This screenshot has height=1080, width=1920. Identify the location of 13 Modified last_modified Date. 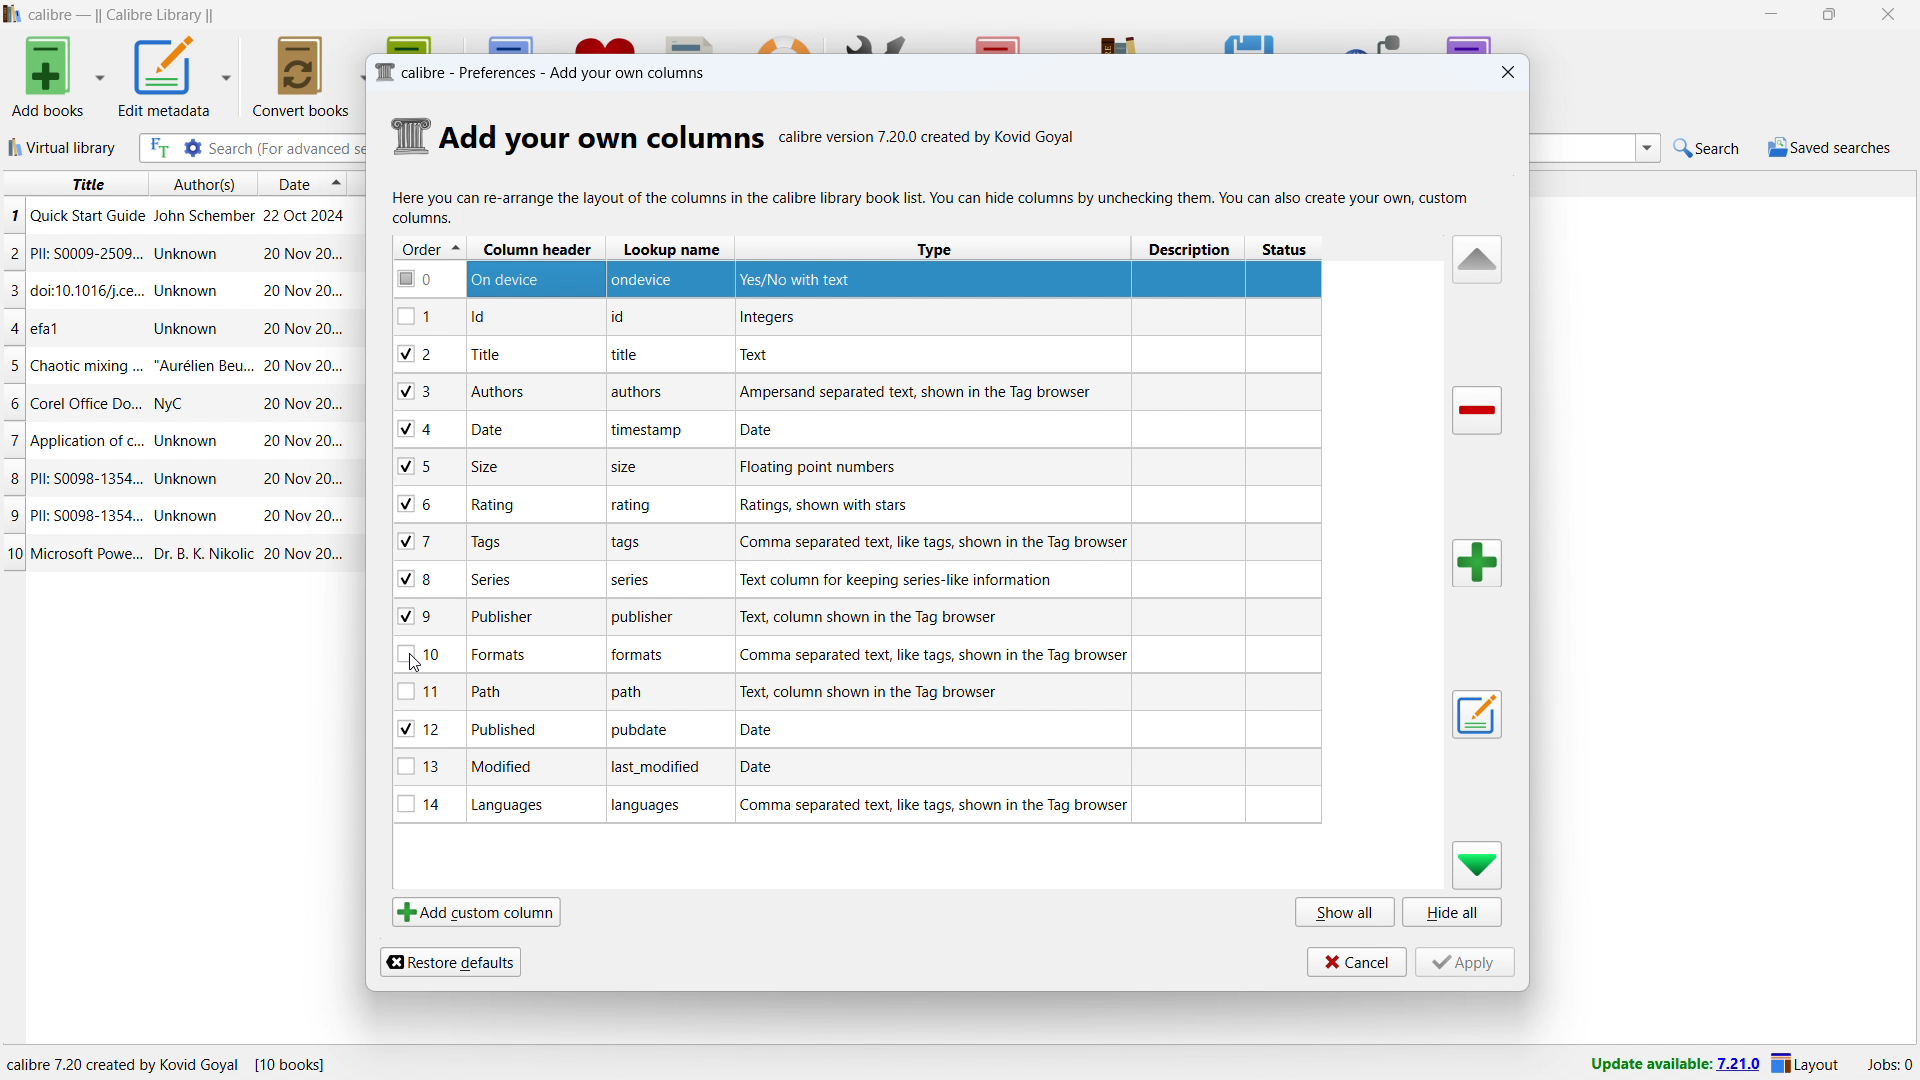
(853, 772).